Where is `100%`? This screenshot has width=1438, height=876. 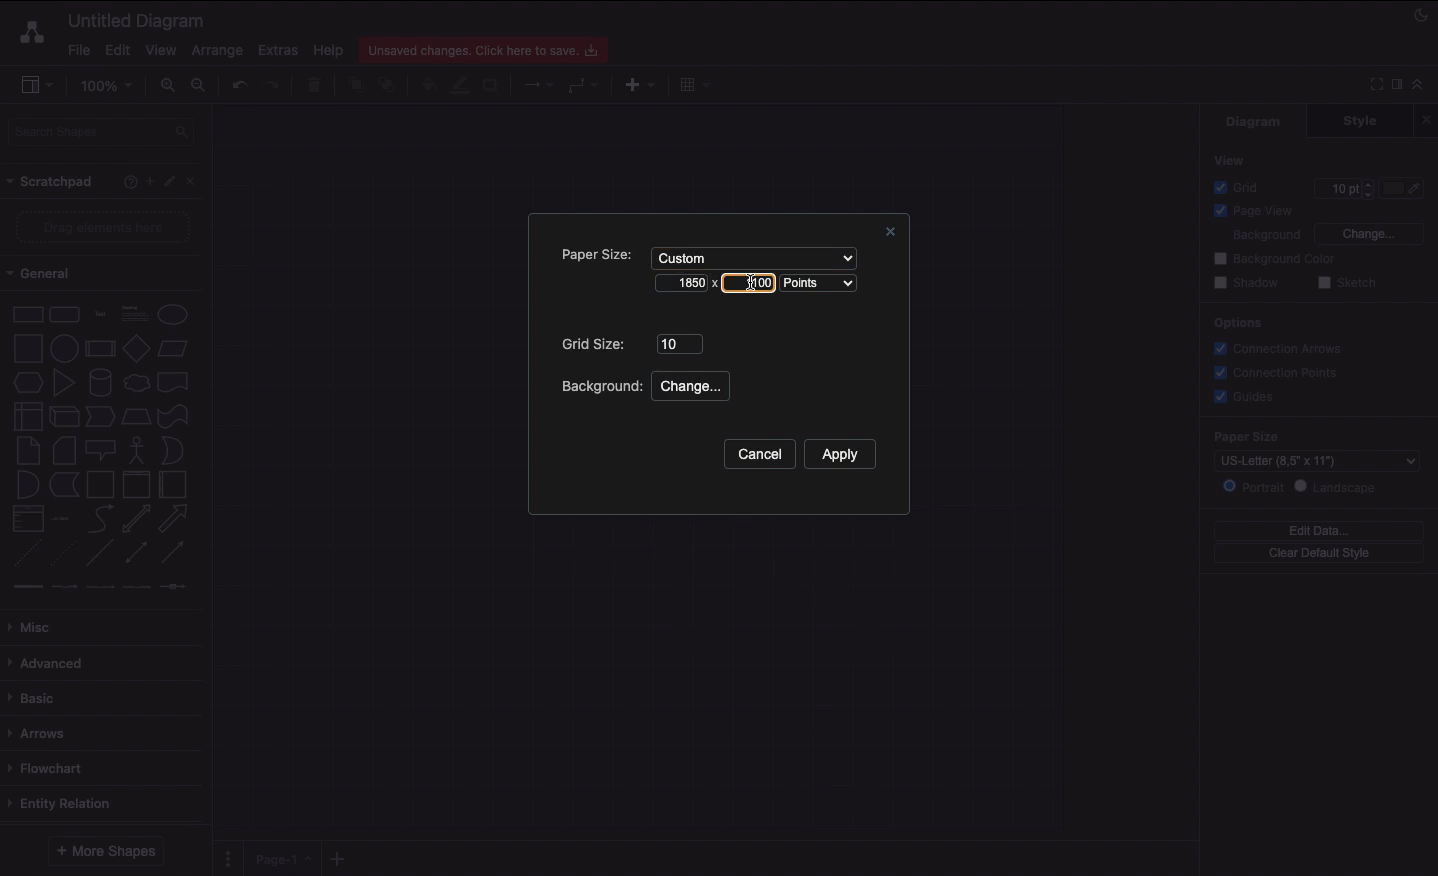 100% is located at coordinates (109, 86).